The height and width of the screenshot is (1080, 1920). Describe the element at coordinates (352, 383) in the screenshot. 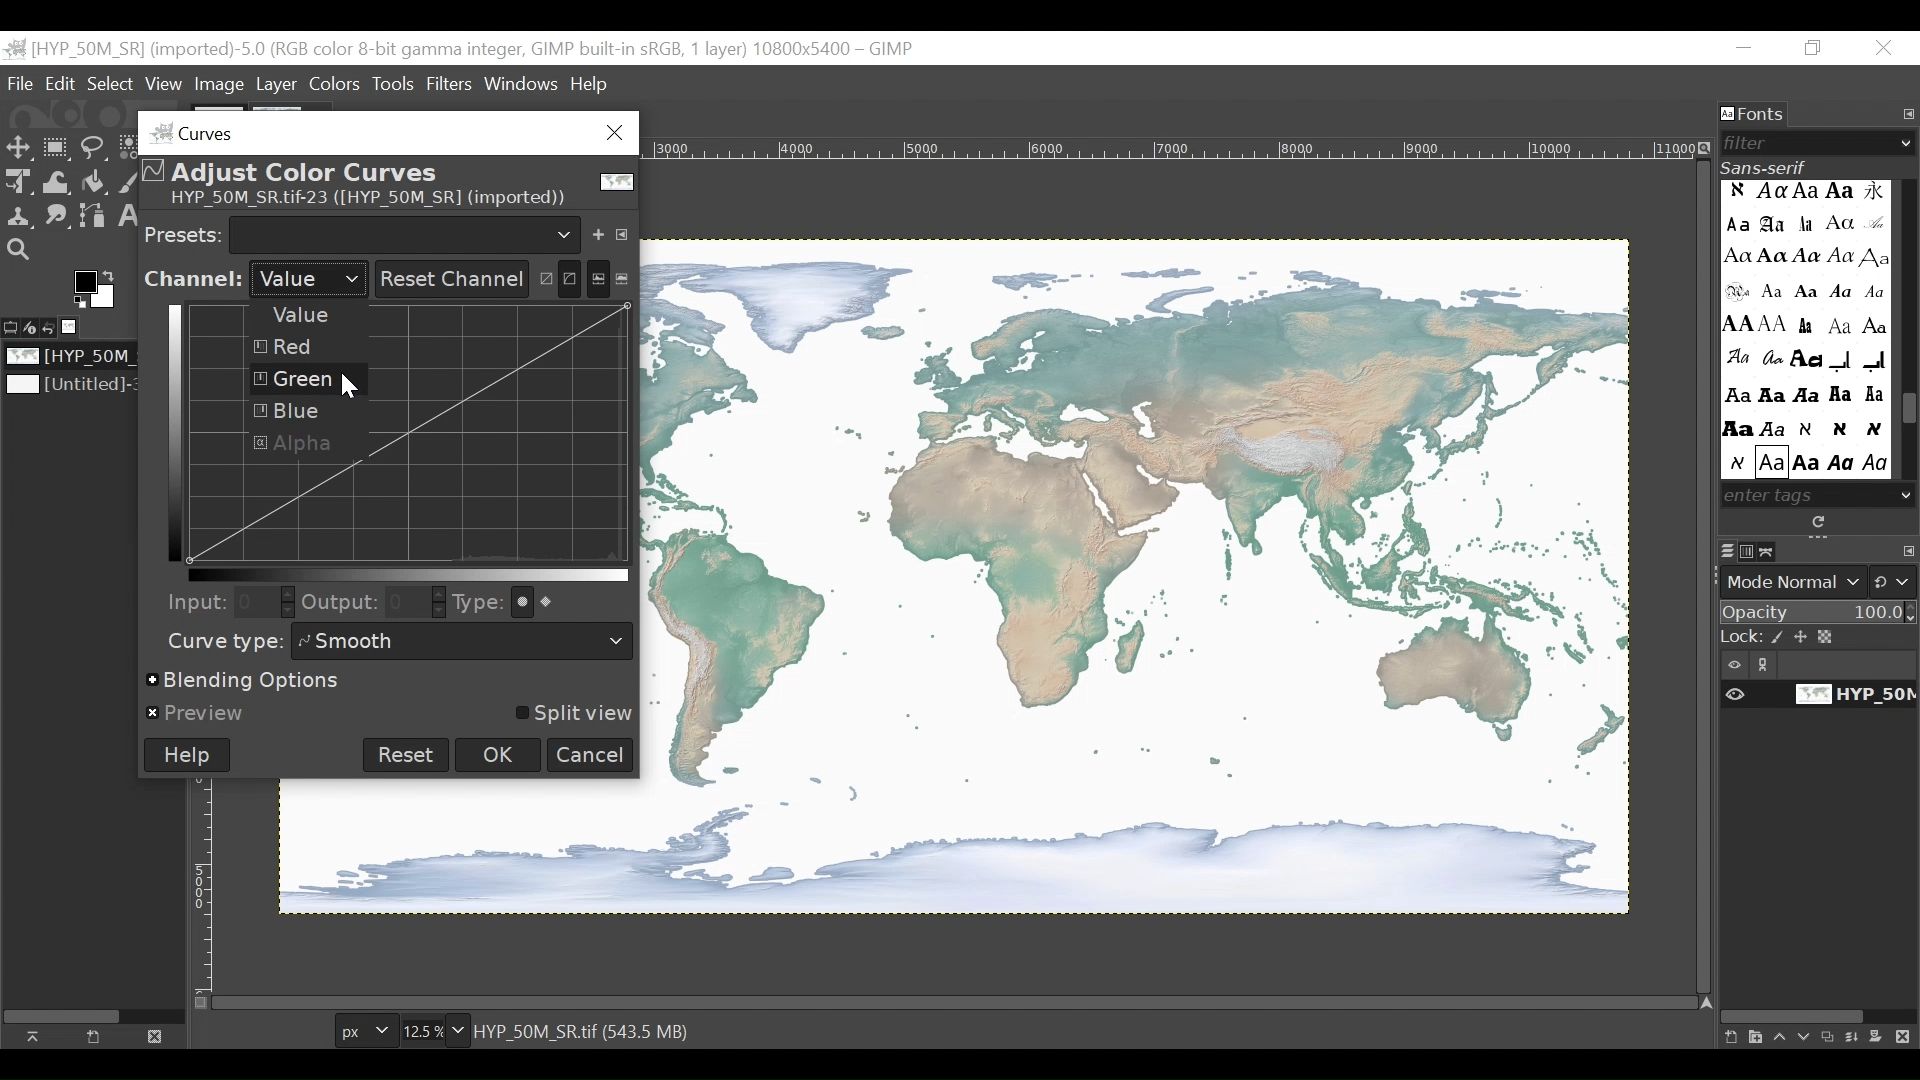

I see `Cursor` at that location.